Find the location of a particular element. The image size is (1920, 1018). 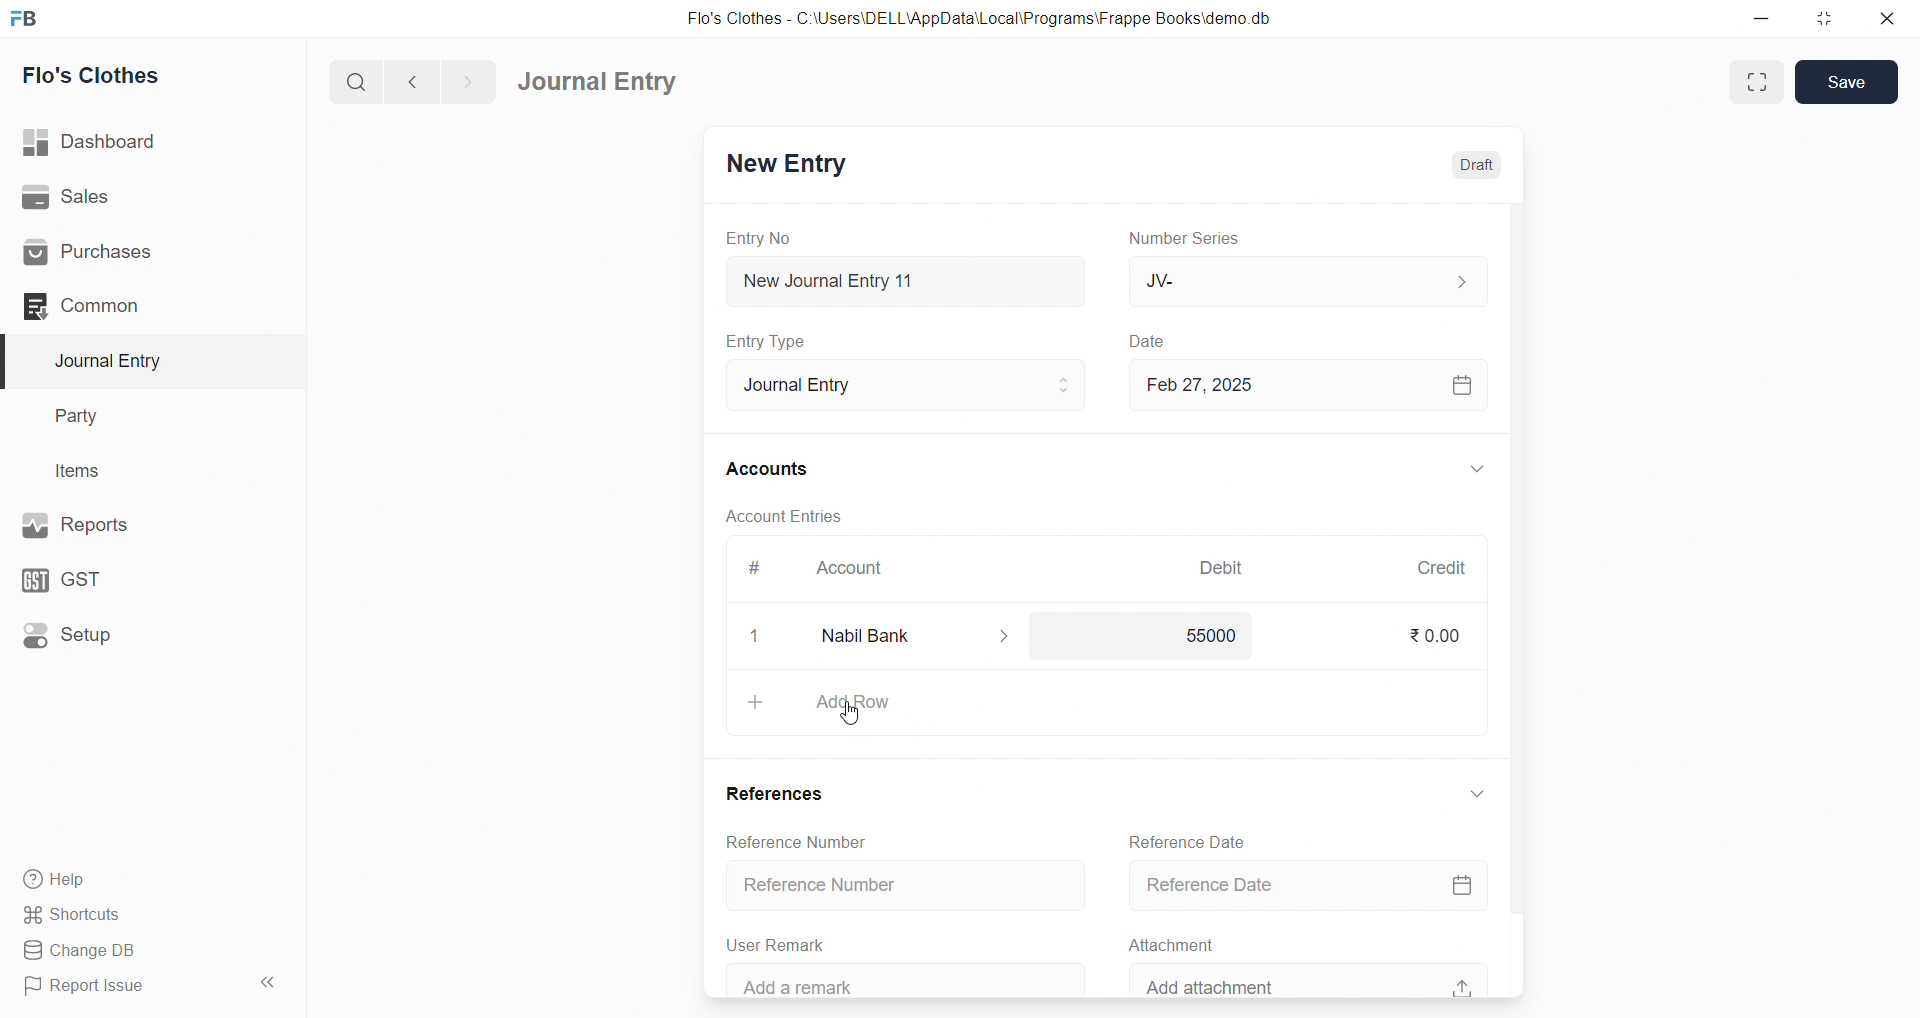

navigate forward is located at coordinates (473, 81).